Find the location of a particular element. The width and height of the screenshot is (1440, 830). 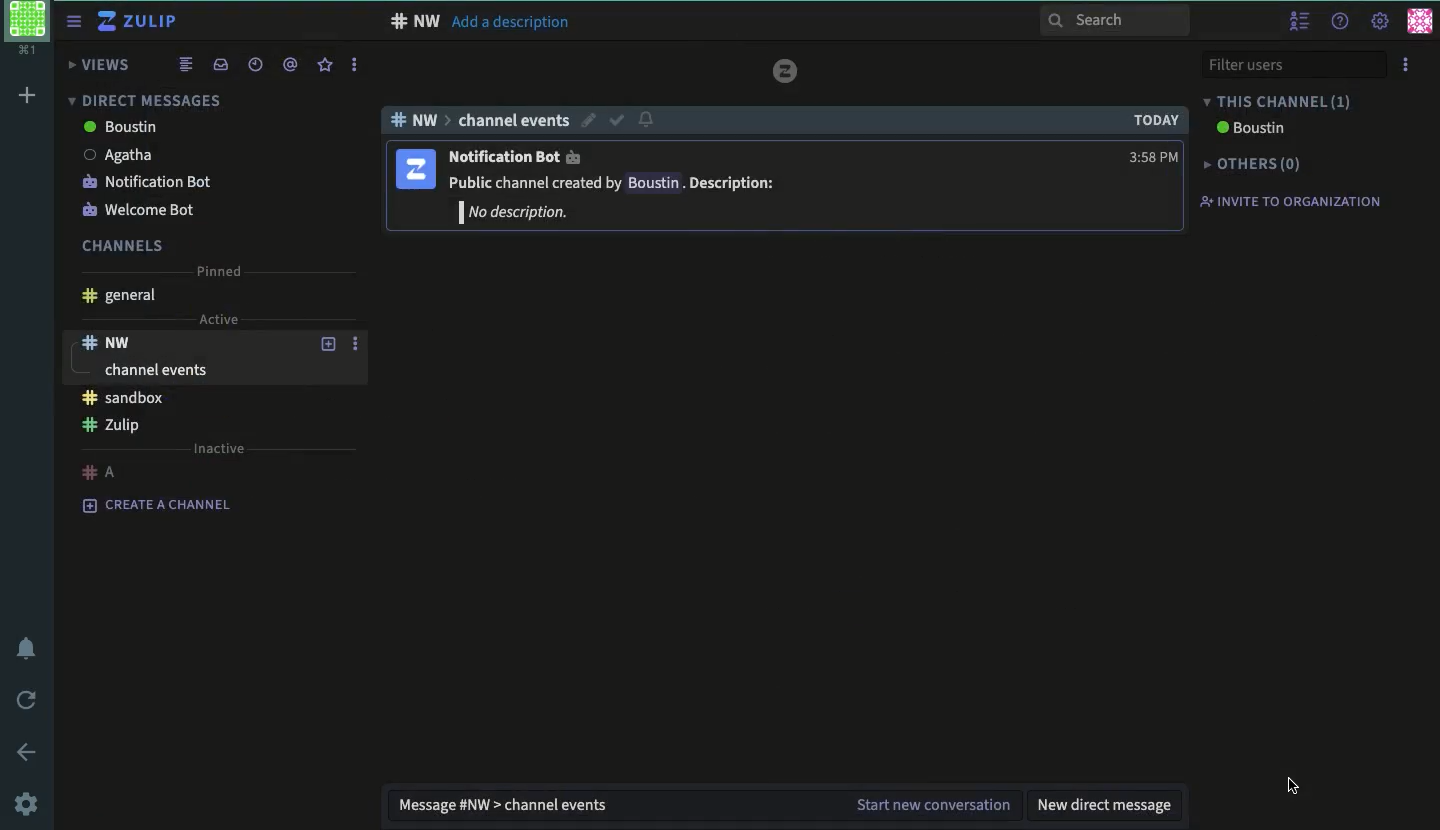

help is located at coordinates (1340, 22).